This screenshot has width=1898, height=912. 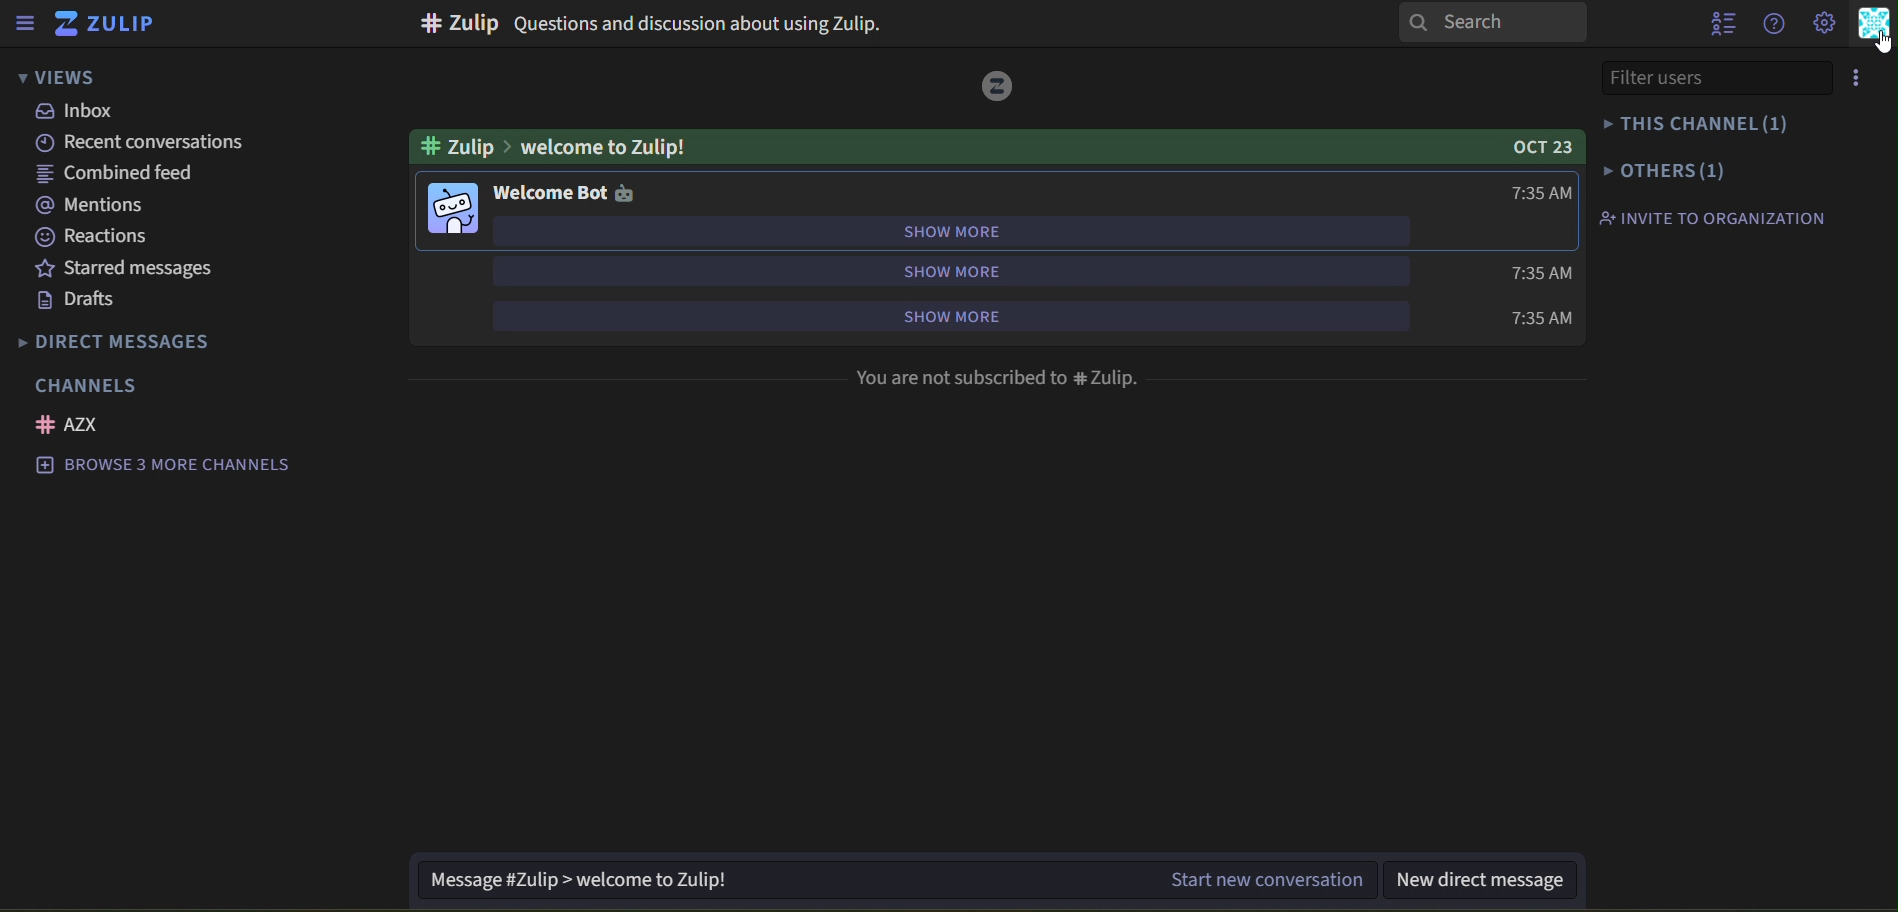 What do you see at coordinates (1492, 879) in the screenshot?
I see `new direct message` at bounding box center [1492, 879].